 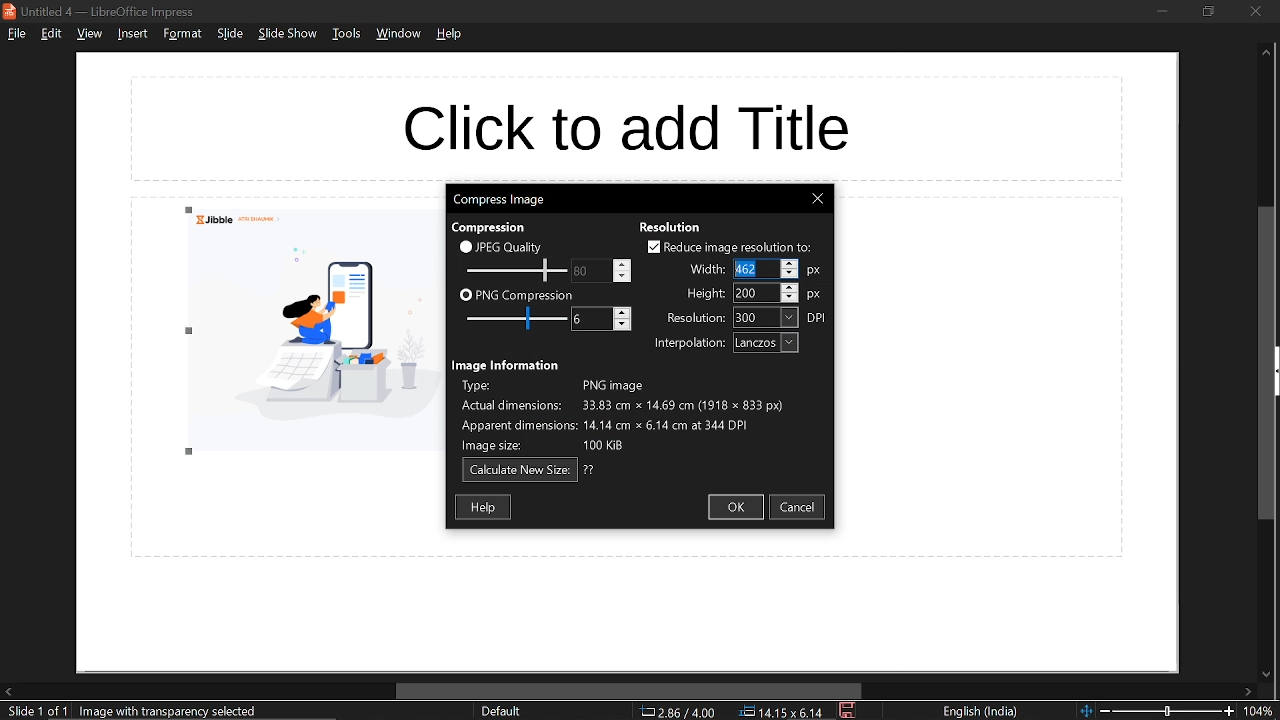 I want to click on increase jpeg quality, so click(x=622, y=264).